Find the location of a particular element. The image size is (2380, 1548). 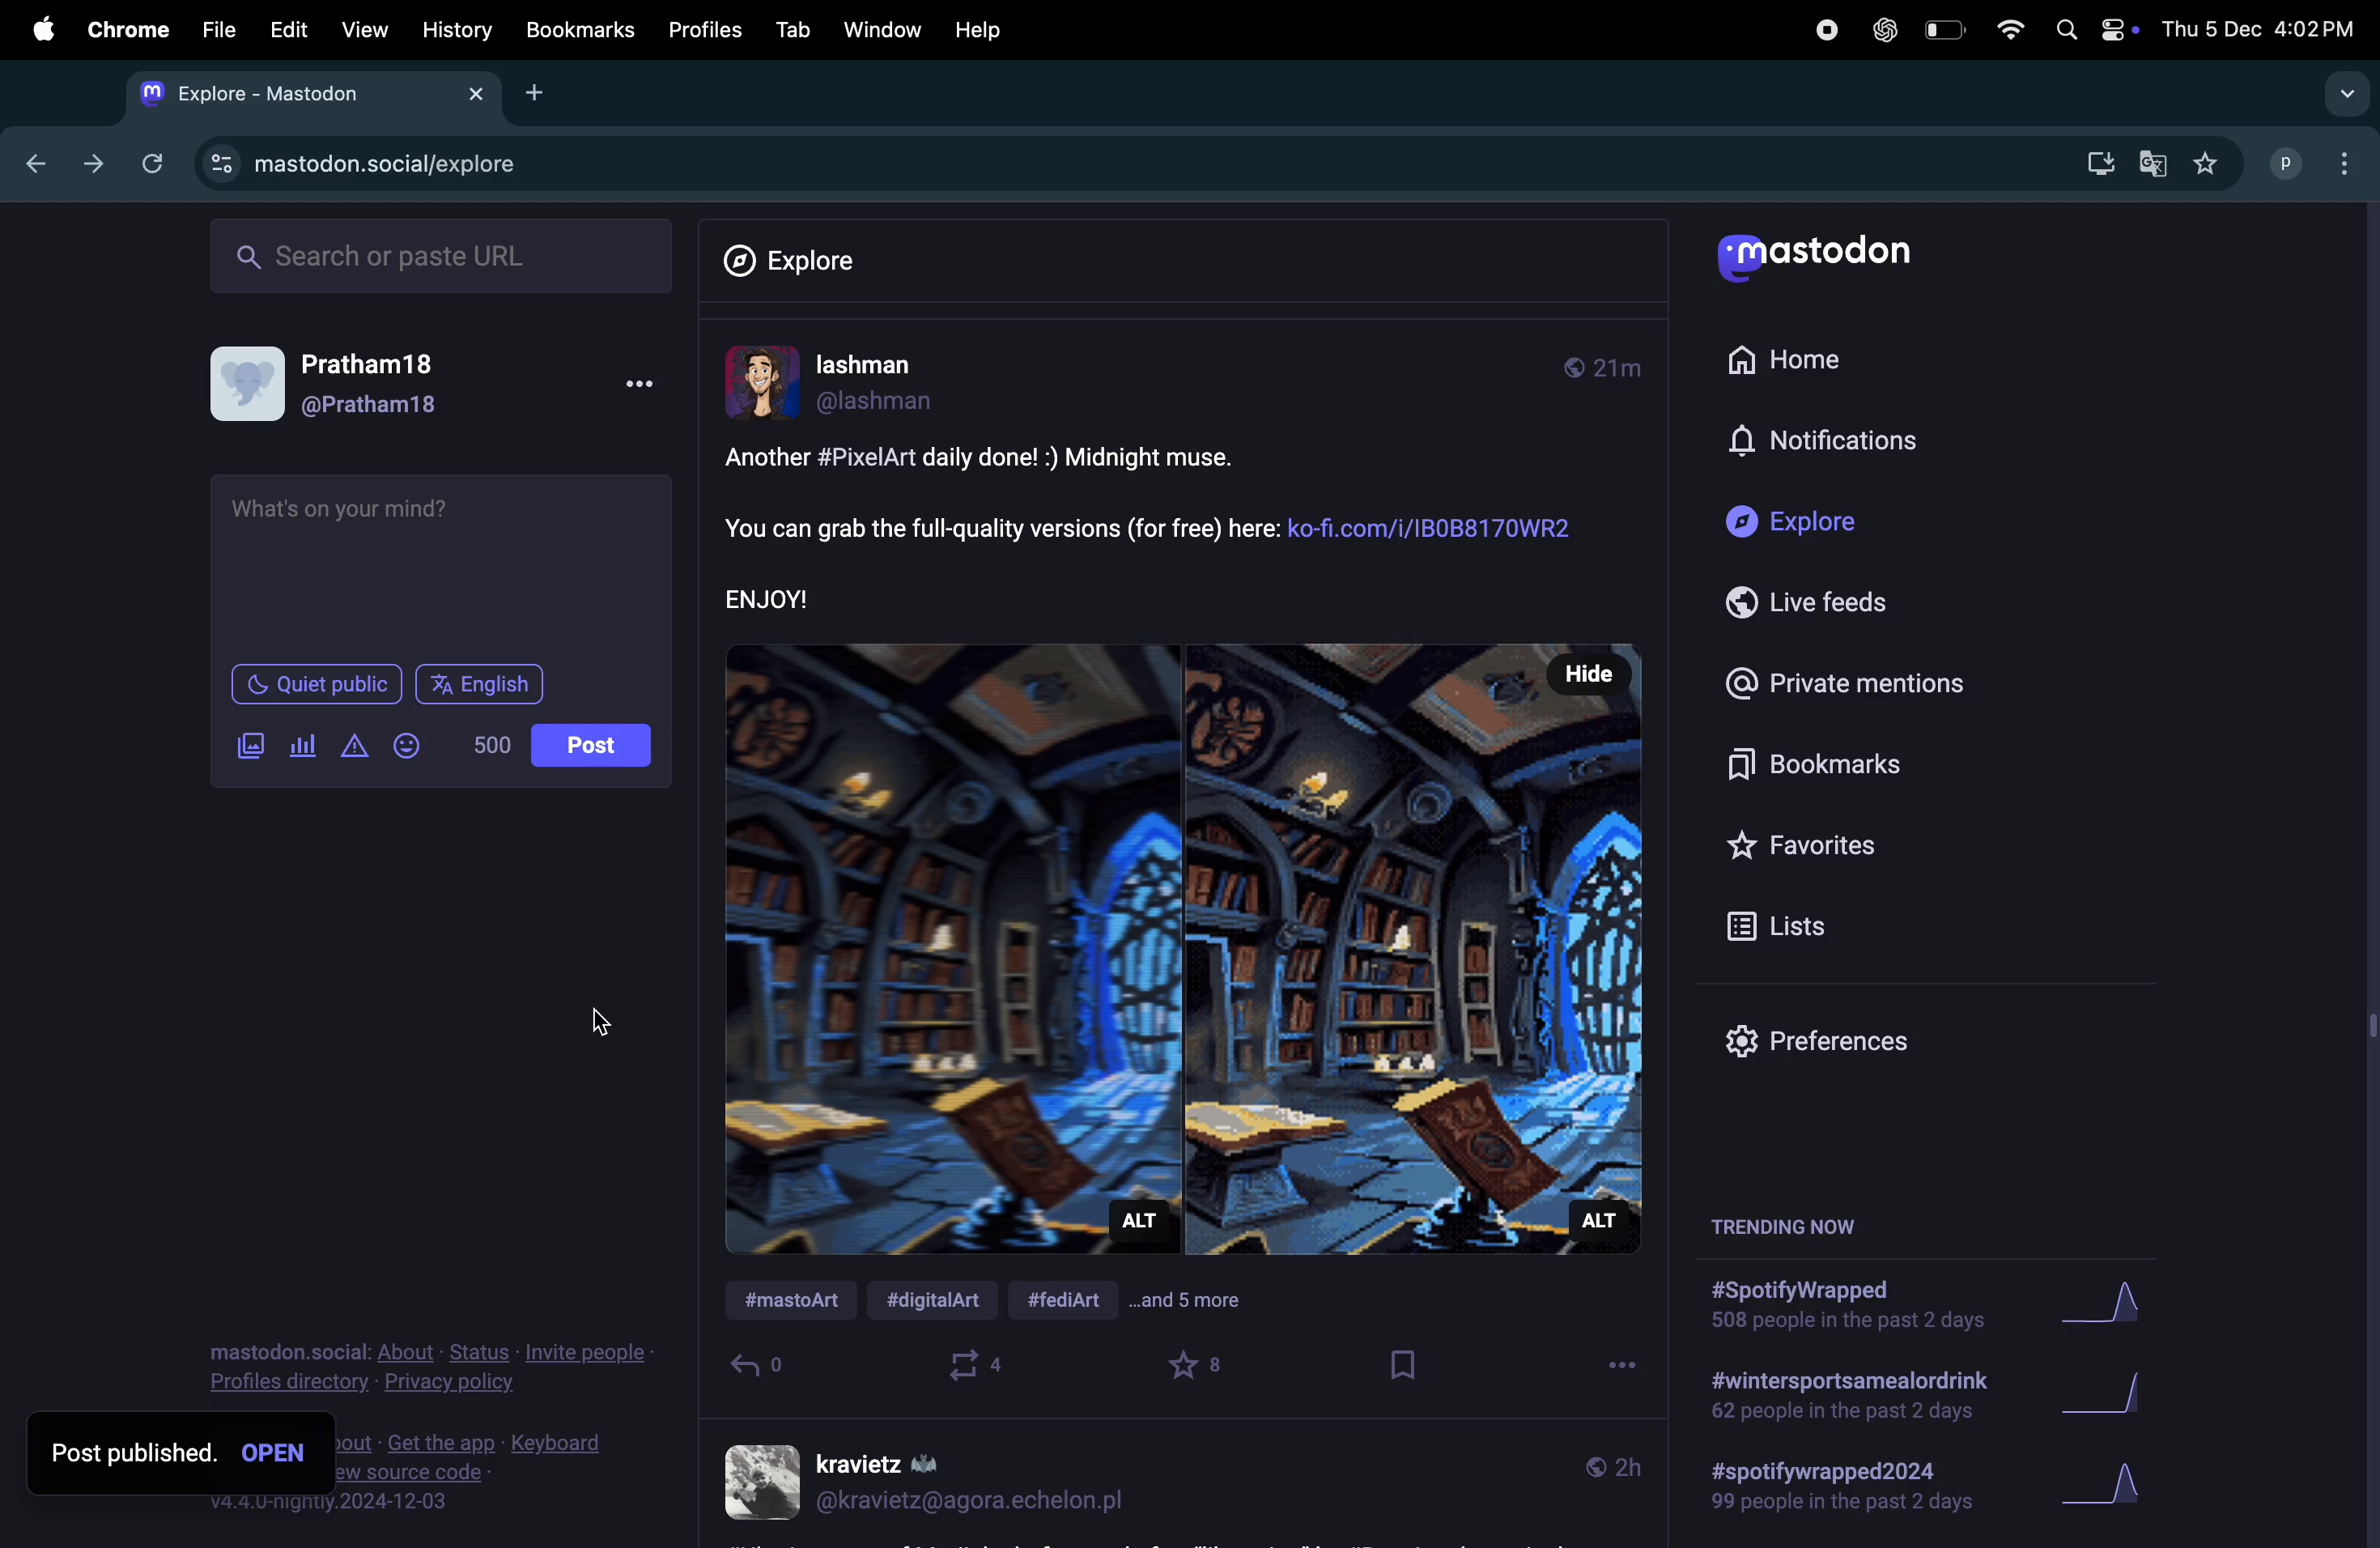

bookmarks is located at coordinates (579, 31).